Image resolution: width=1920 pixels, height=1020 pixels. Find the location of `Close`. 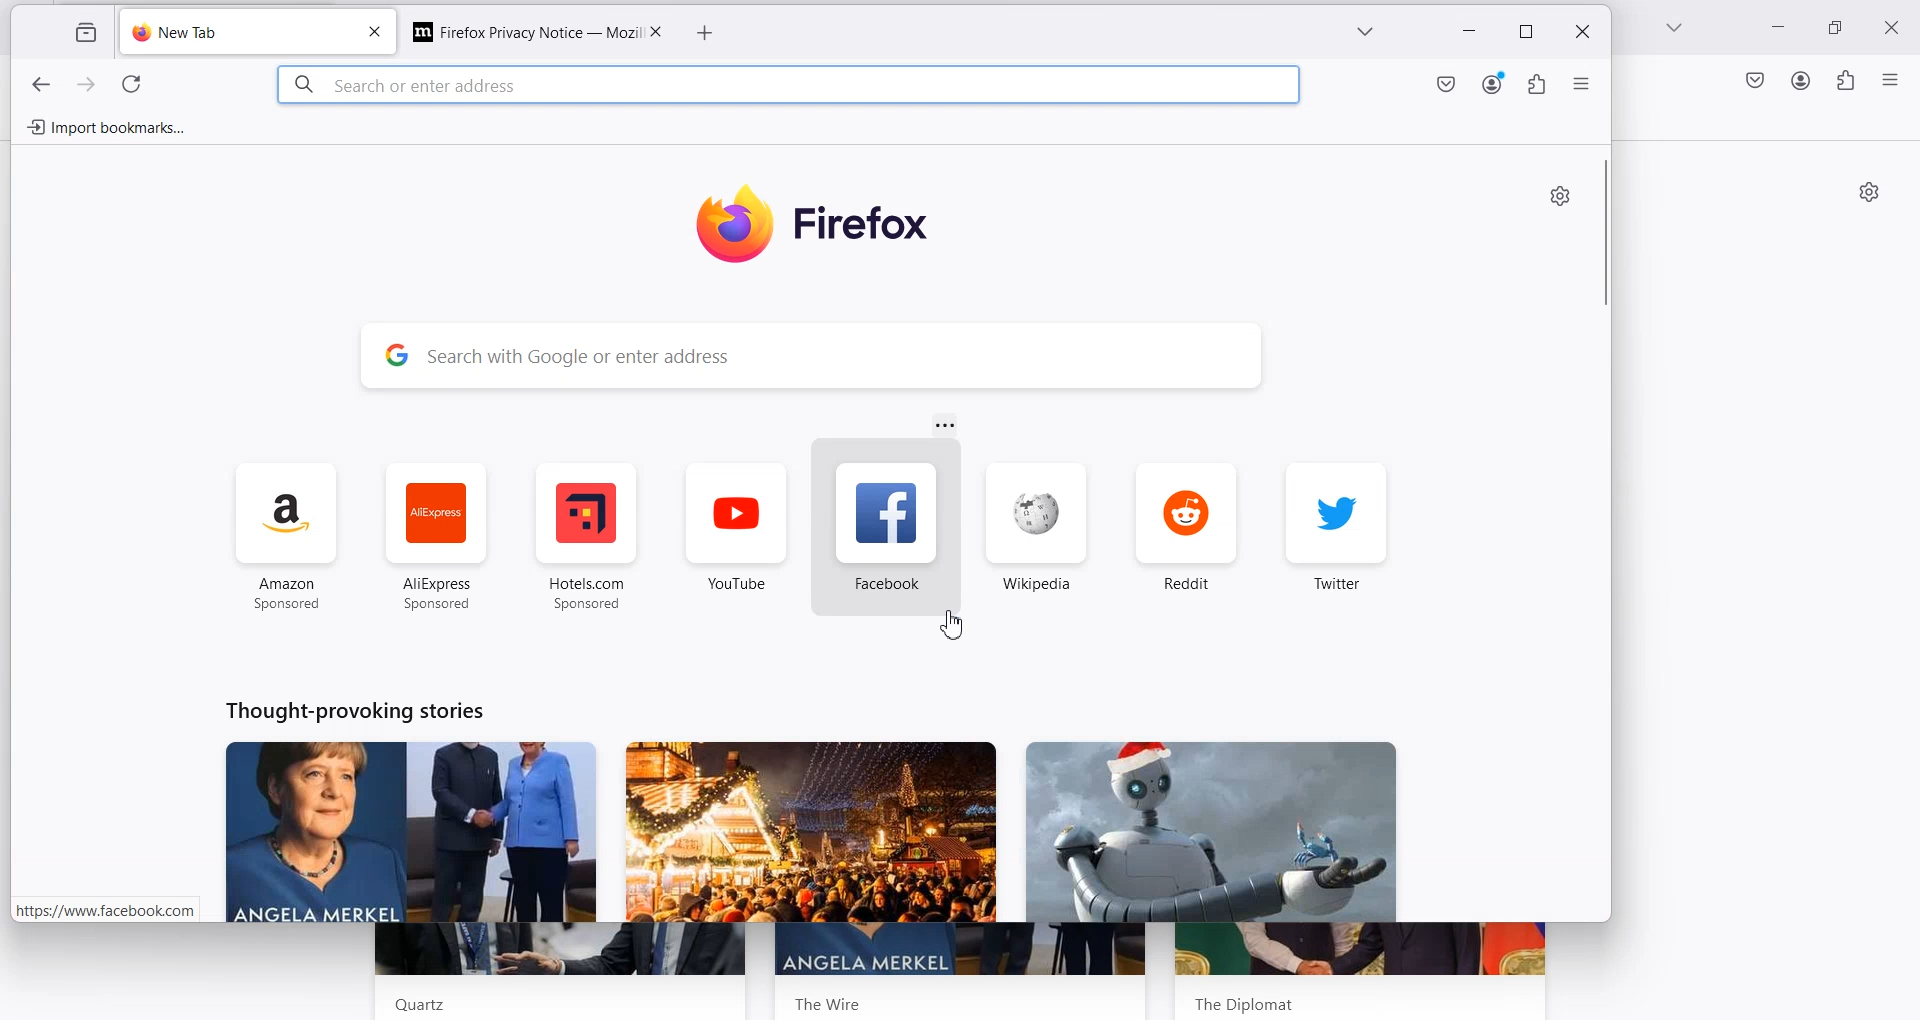

Close is located at coordinates (1897, 26).